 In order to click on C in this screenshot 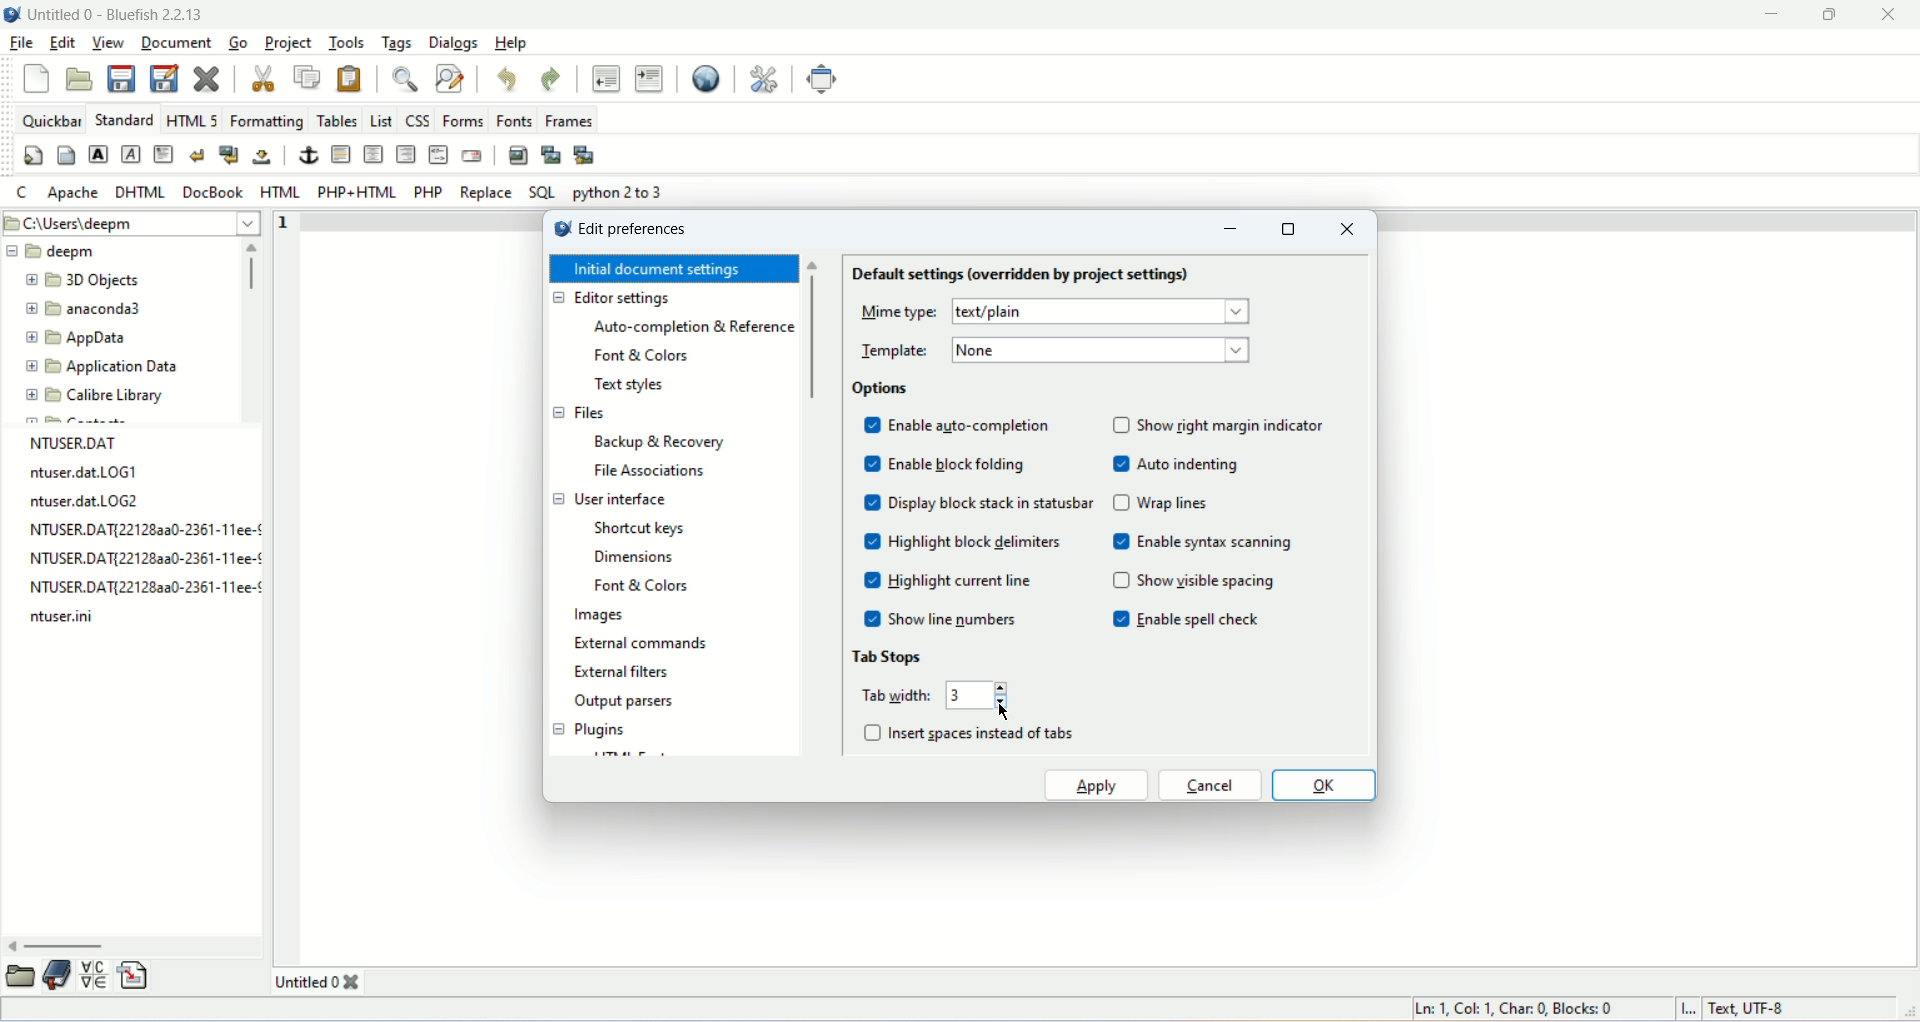, I will do `click(21, 193)`.